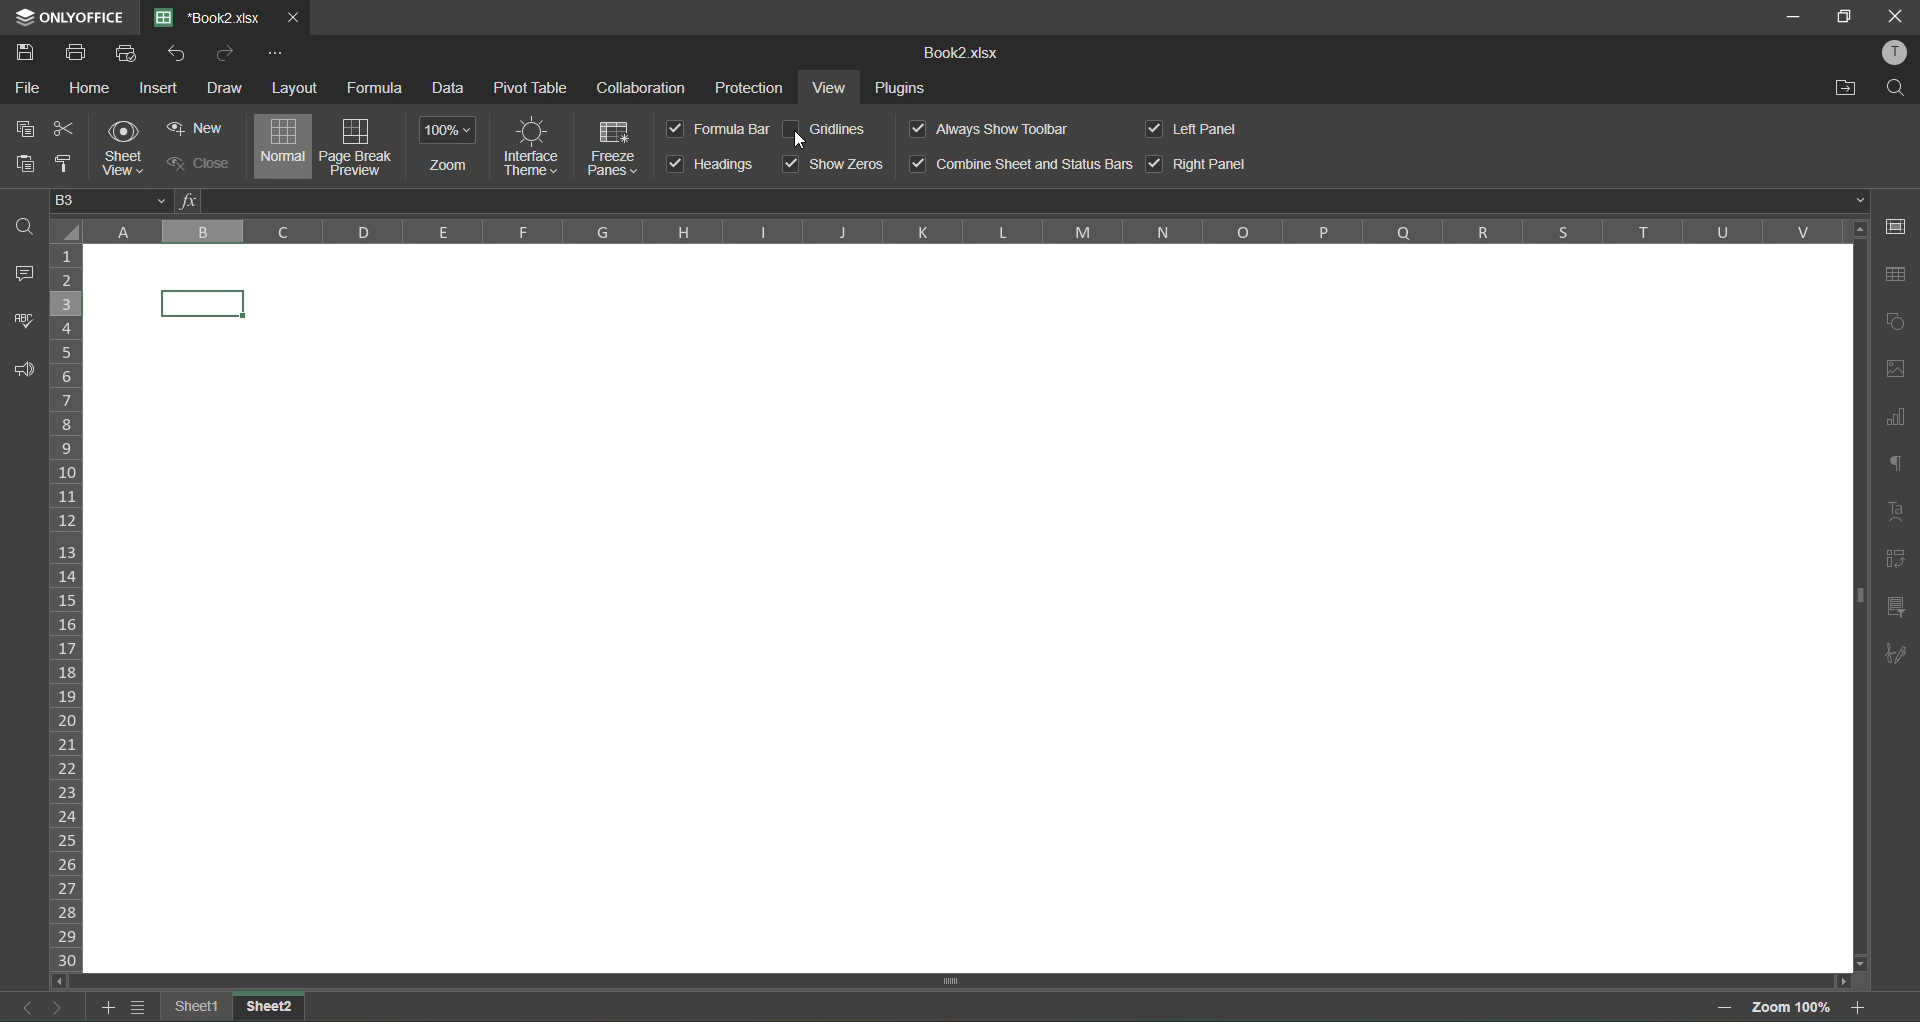  Describe the element at coordinates (1896, 321) in the screenshot. I see `shapes` at that location.